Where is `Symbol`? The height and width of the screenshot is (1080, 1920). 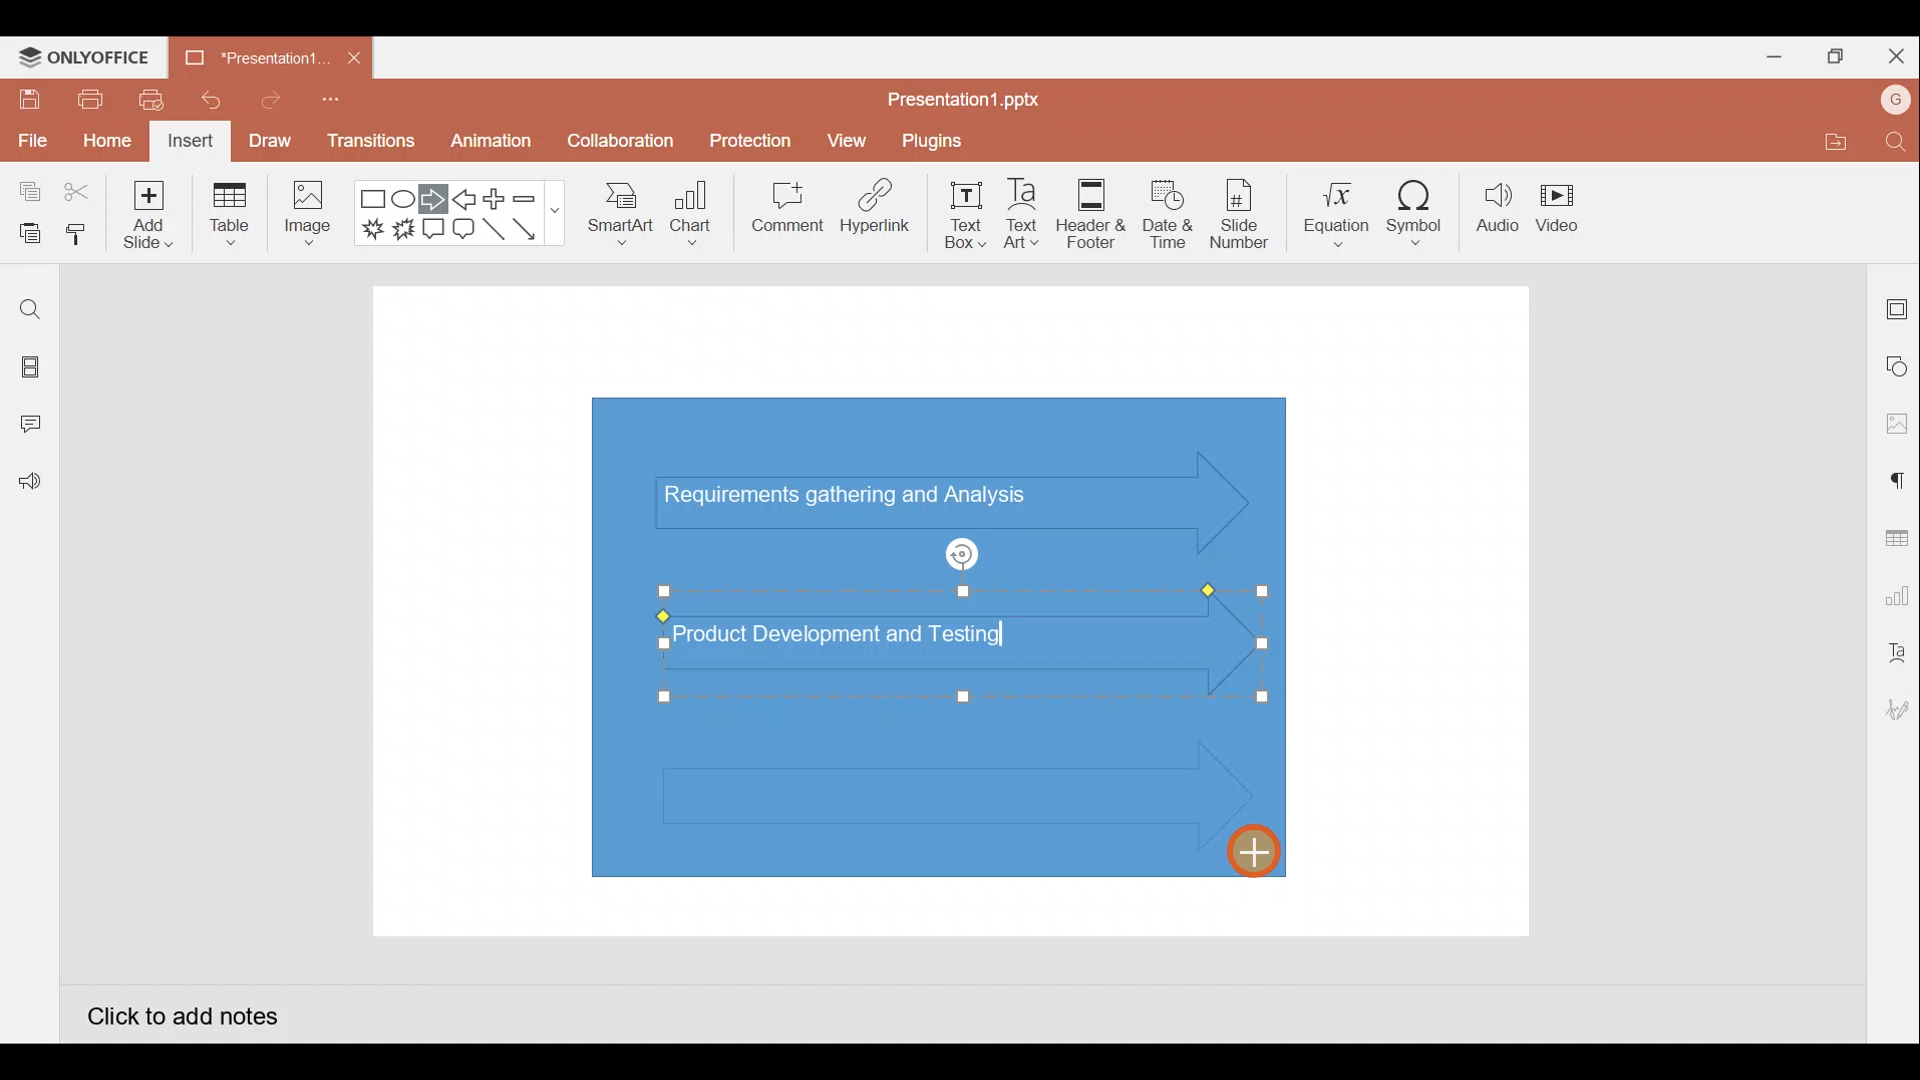
Symbol is located at coordinates (1416, 208).